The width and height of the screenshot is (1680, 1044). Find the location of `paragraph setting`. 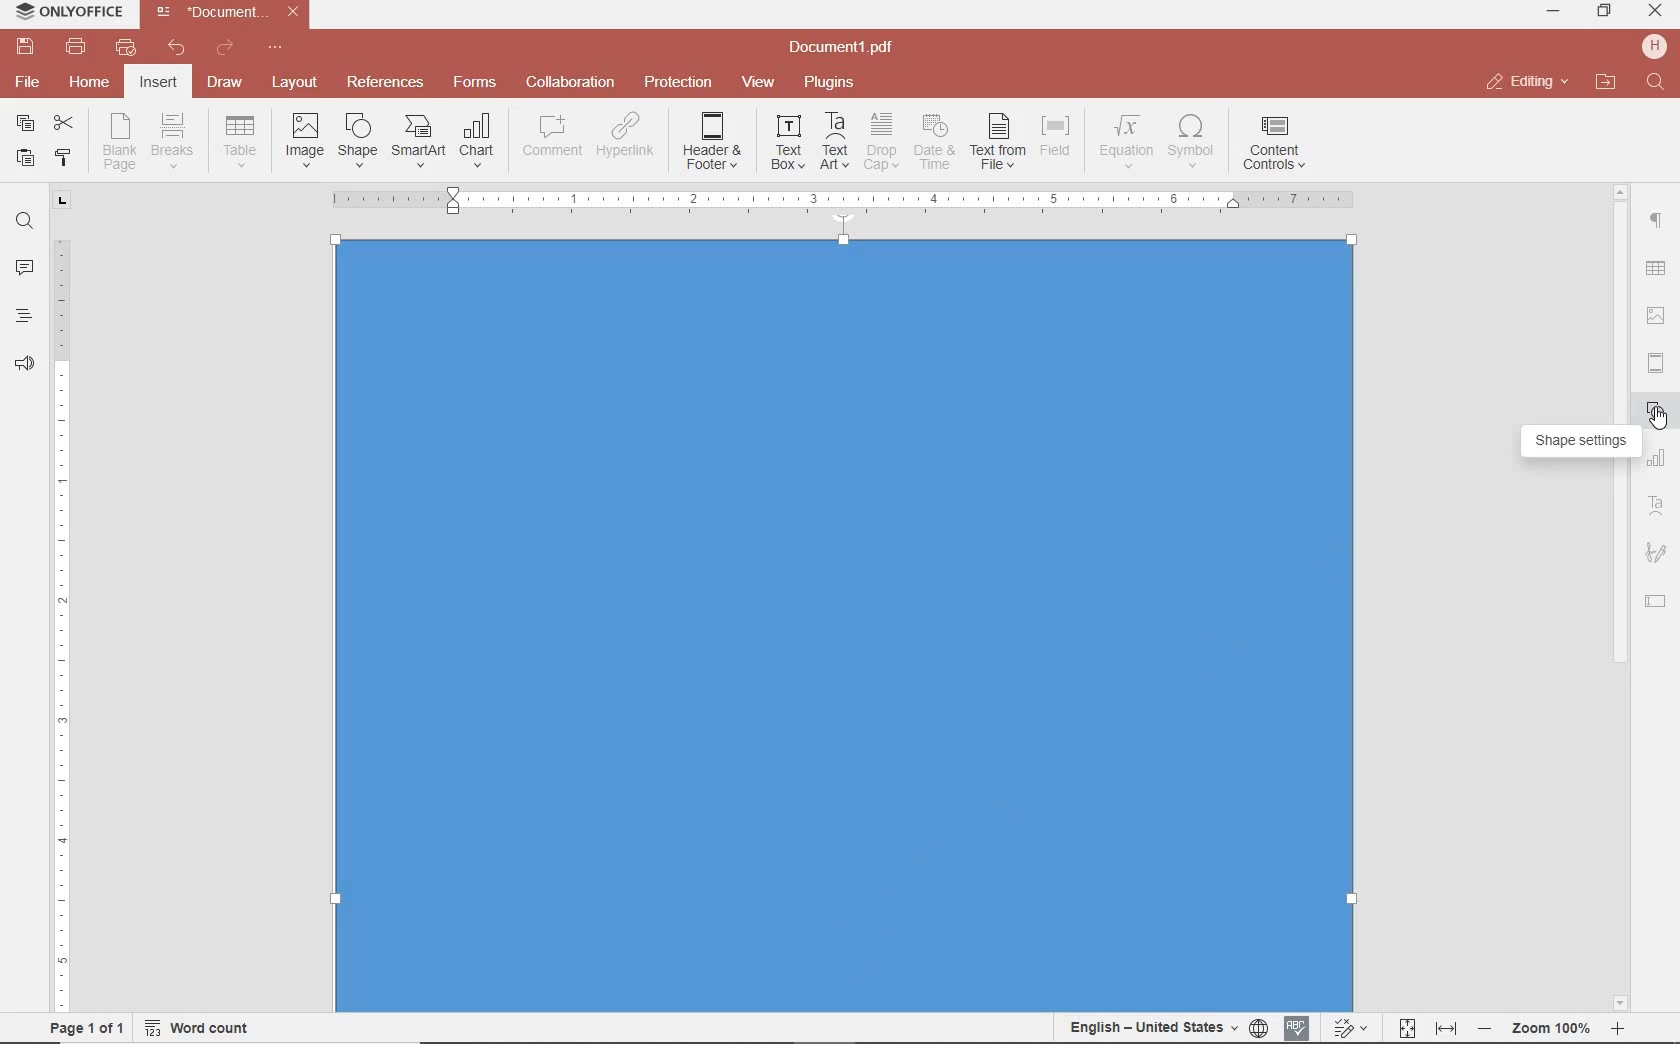

paragraph setting is located at coordinates (1657, 218).